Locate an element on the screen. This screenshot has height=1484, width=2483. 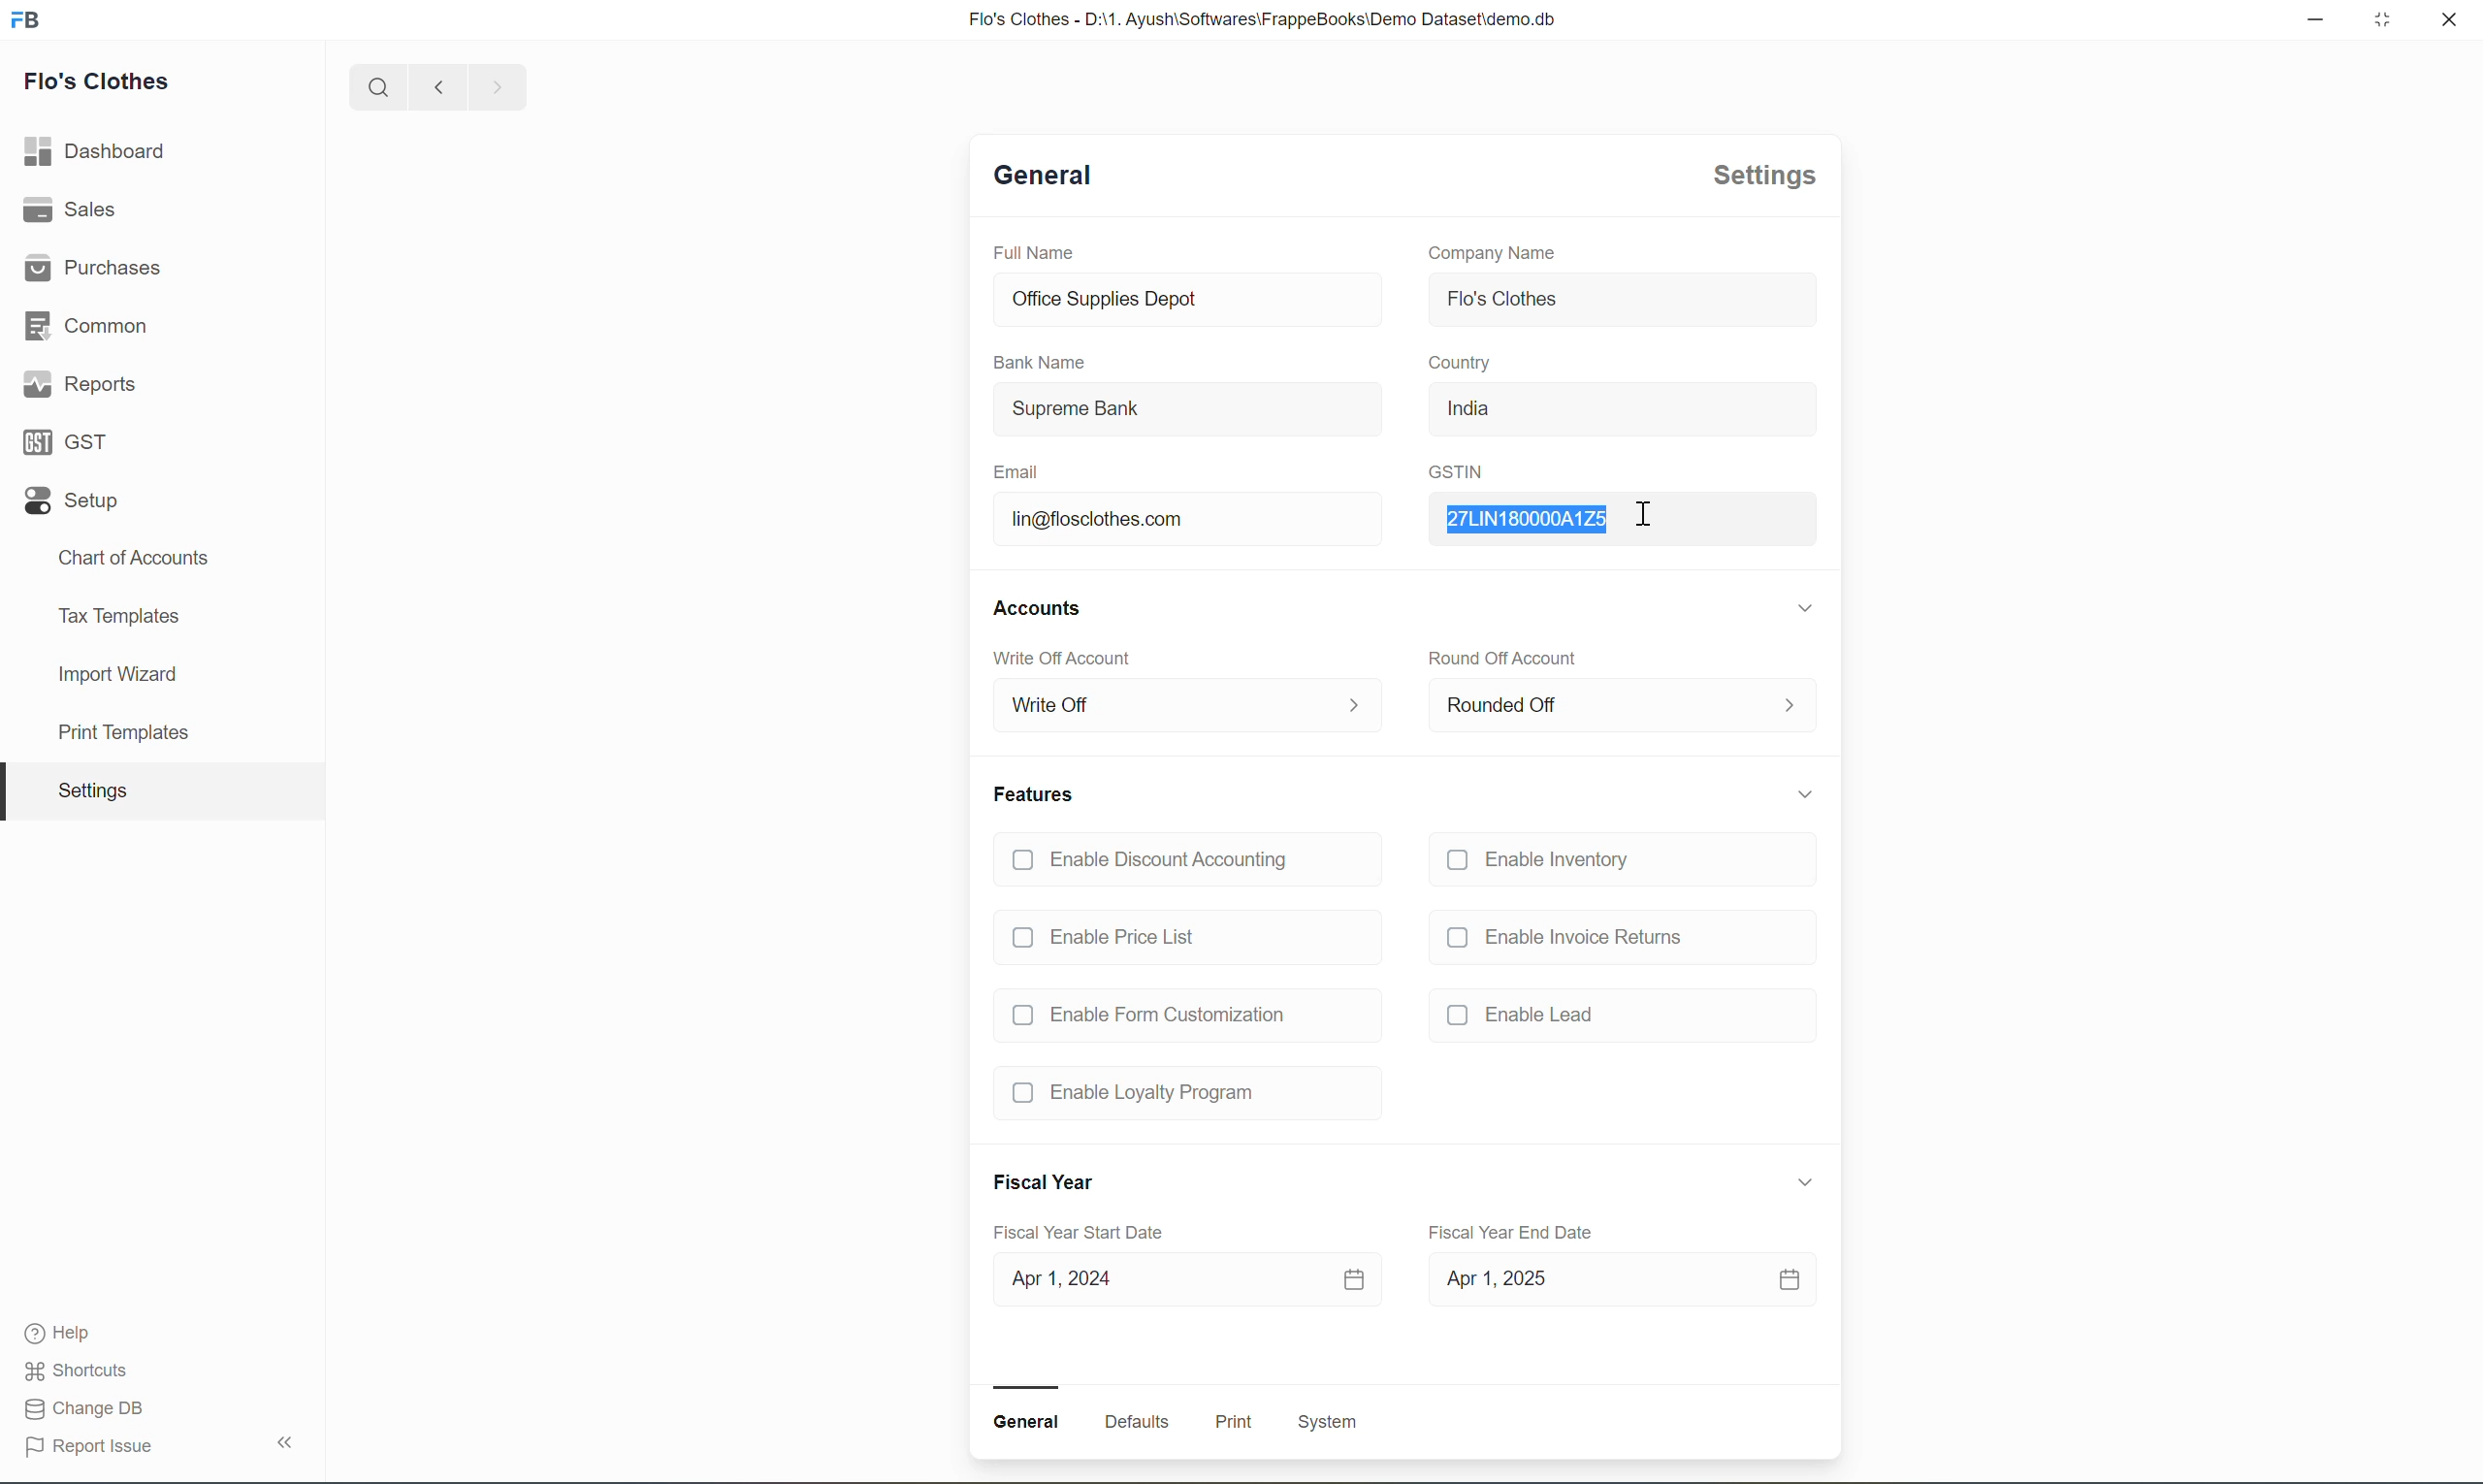
Supreme Bank is located at coordinates (1188, 410).